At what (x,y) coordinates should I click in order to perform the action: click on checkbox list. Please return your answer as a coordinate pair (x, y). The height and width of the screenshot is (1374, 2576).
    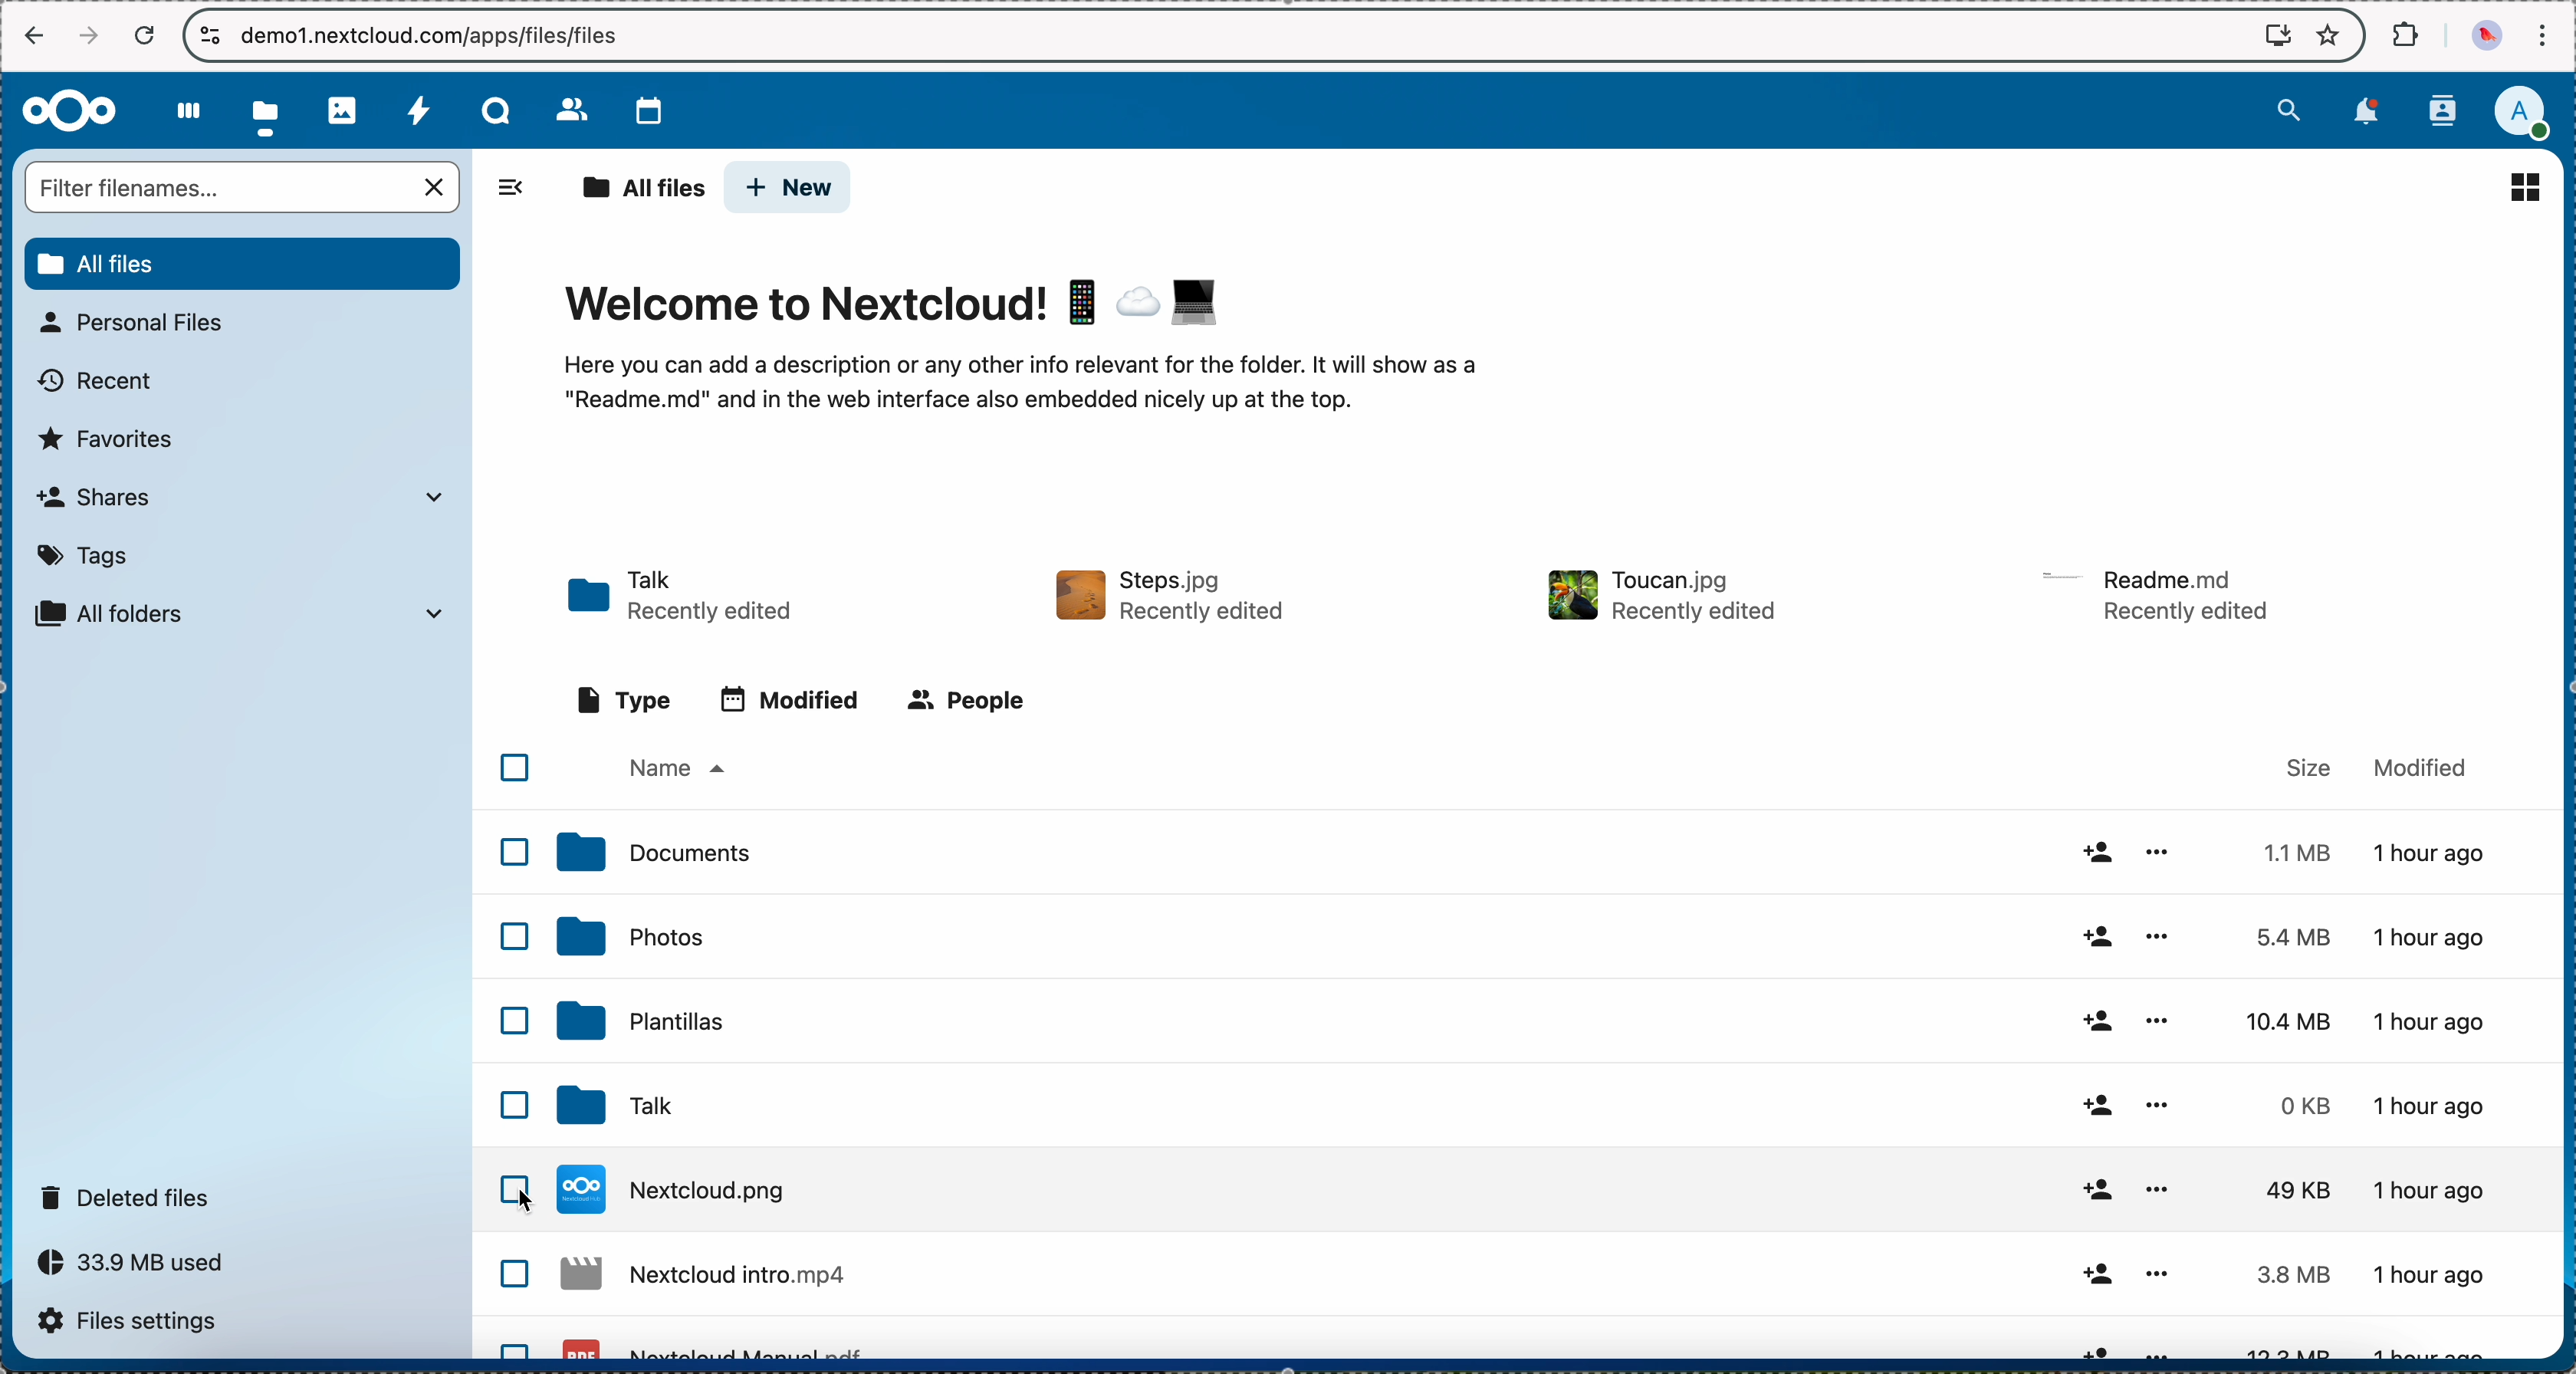
    Looking at the image, I should click on (515, 1305).